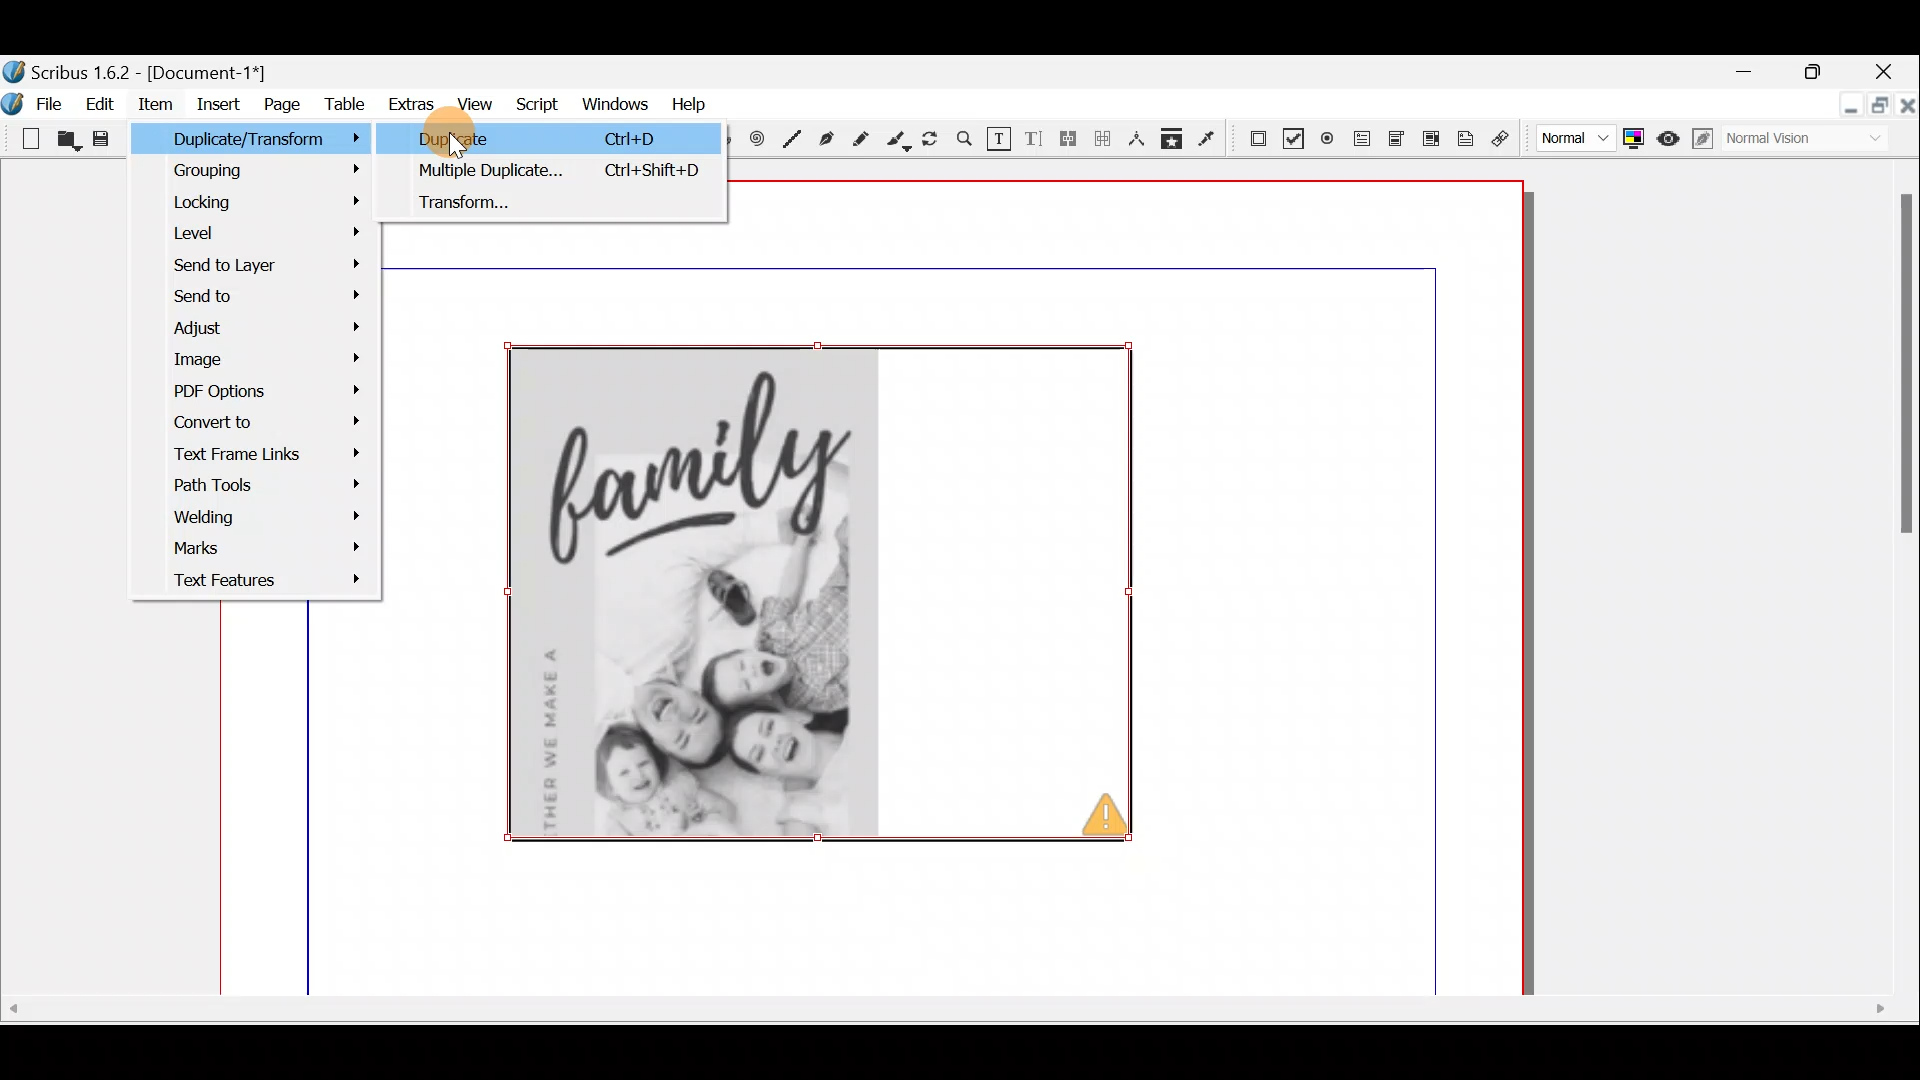 The height and width of the screenshot is (1080, 1920). Describe the element at coordinates (825, 138) in the screenshot. I see `Bezier curver` at that location.